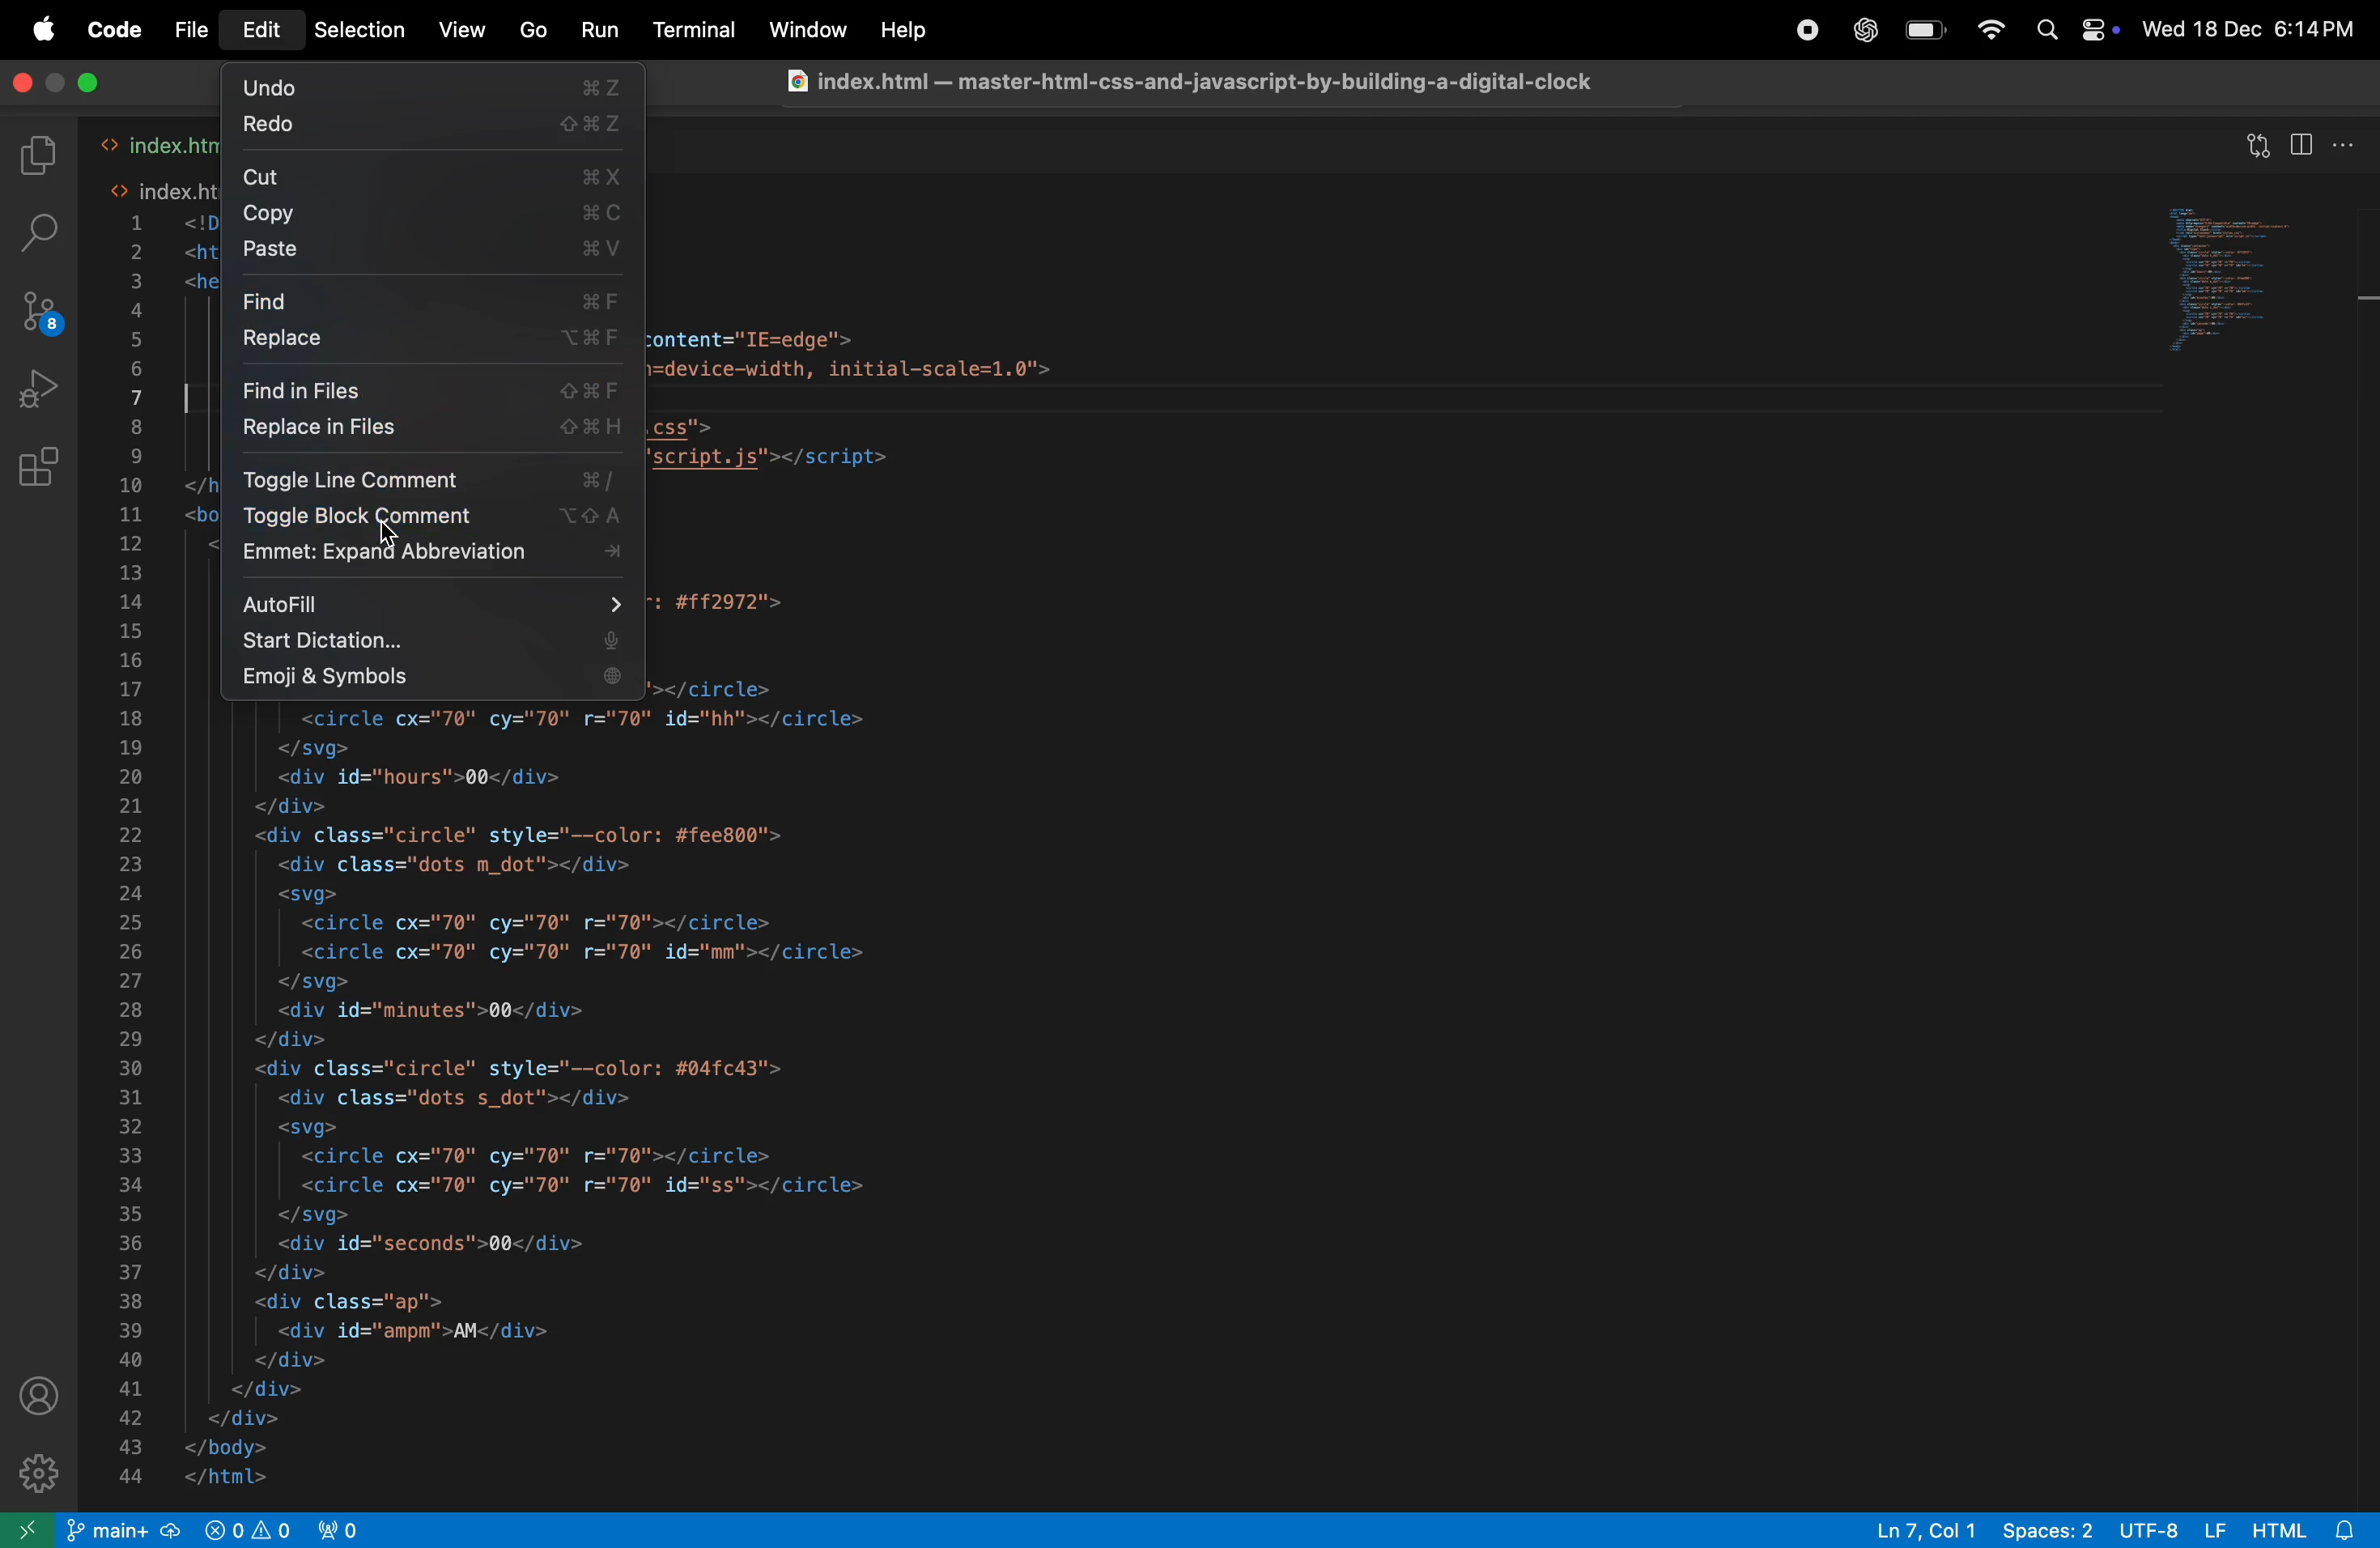 The height and width of the screenshot is (1548, 2380). I want to click on edit, so click(262, 31).